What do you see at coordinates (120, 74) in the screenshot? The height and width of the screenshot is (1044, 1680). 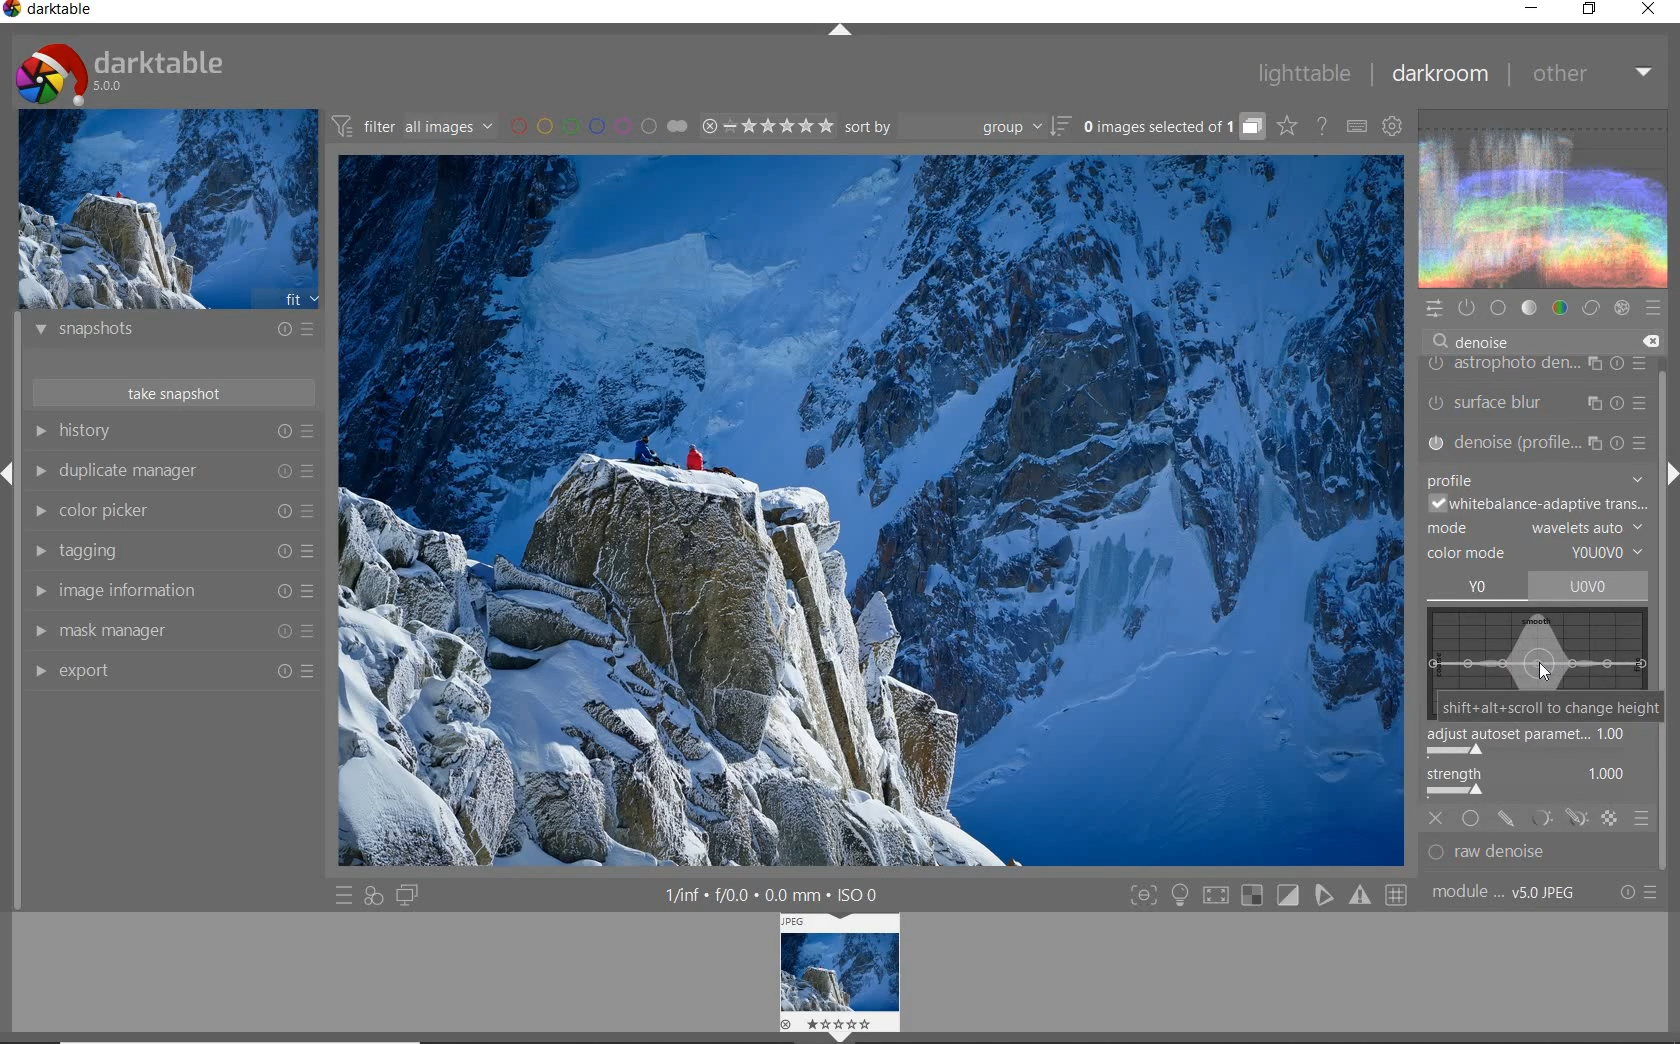 I see `Darktable 5.0.0` at bounding box center [120, 74].